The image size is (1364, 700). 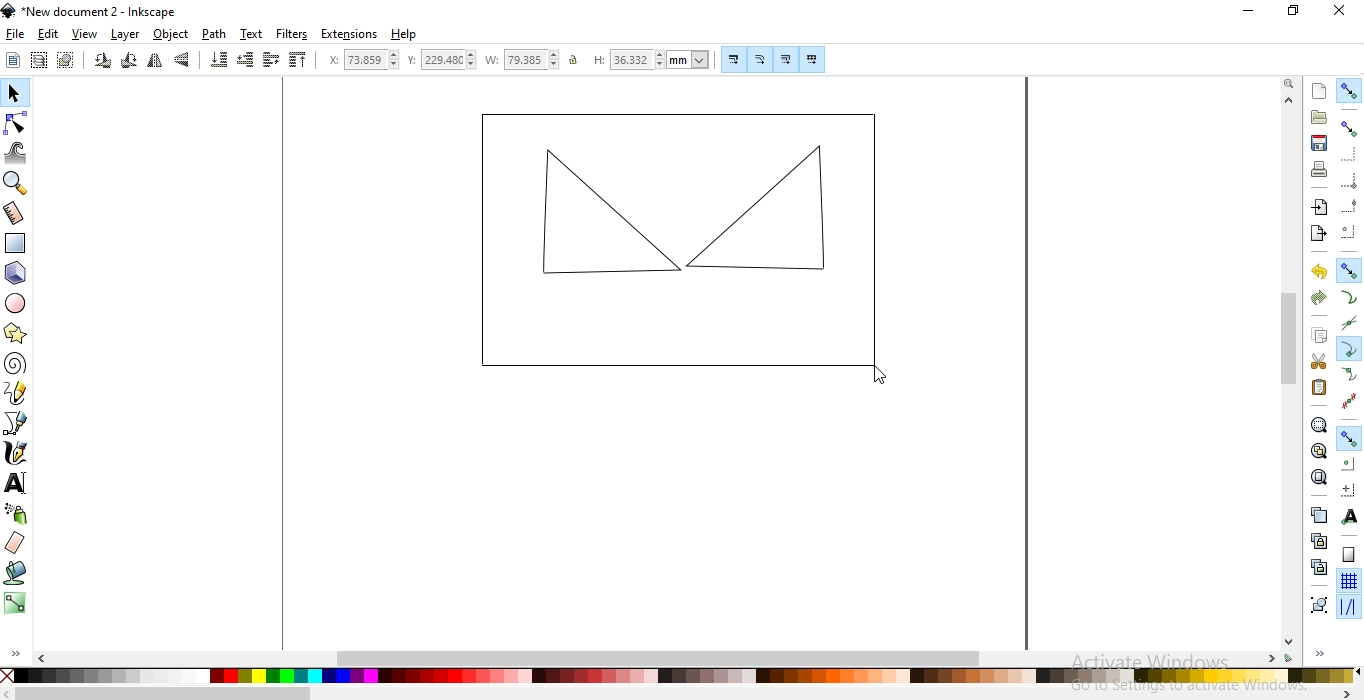 What do you see at coordinates (15, 604) in the screenshot?
I see `create and edit gradients` at bounding box center [15, 604].